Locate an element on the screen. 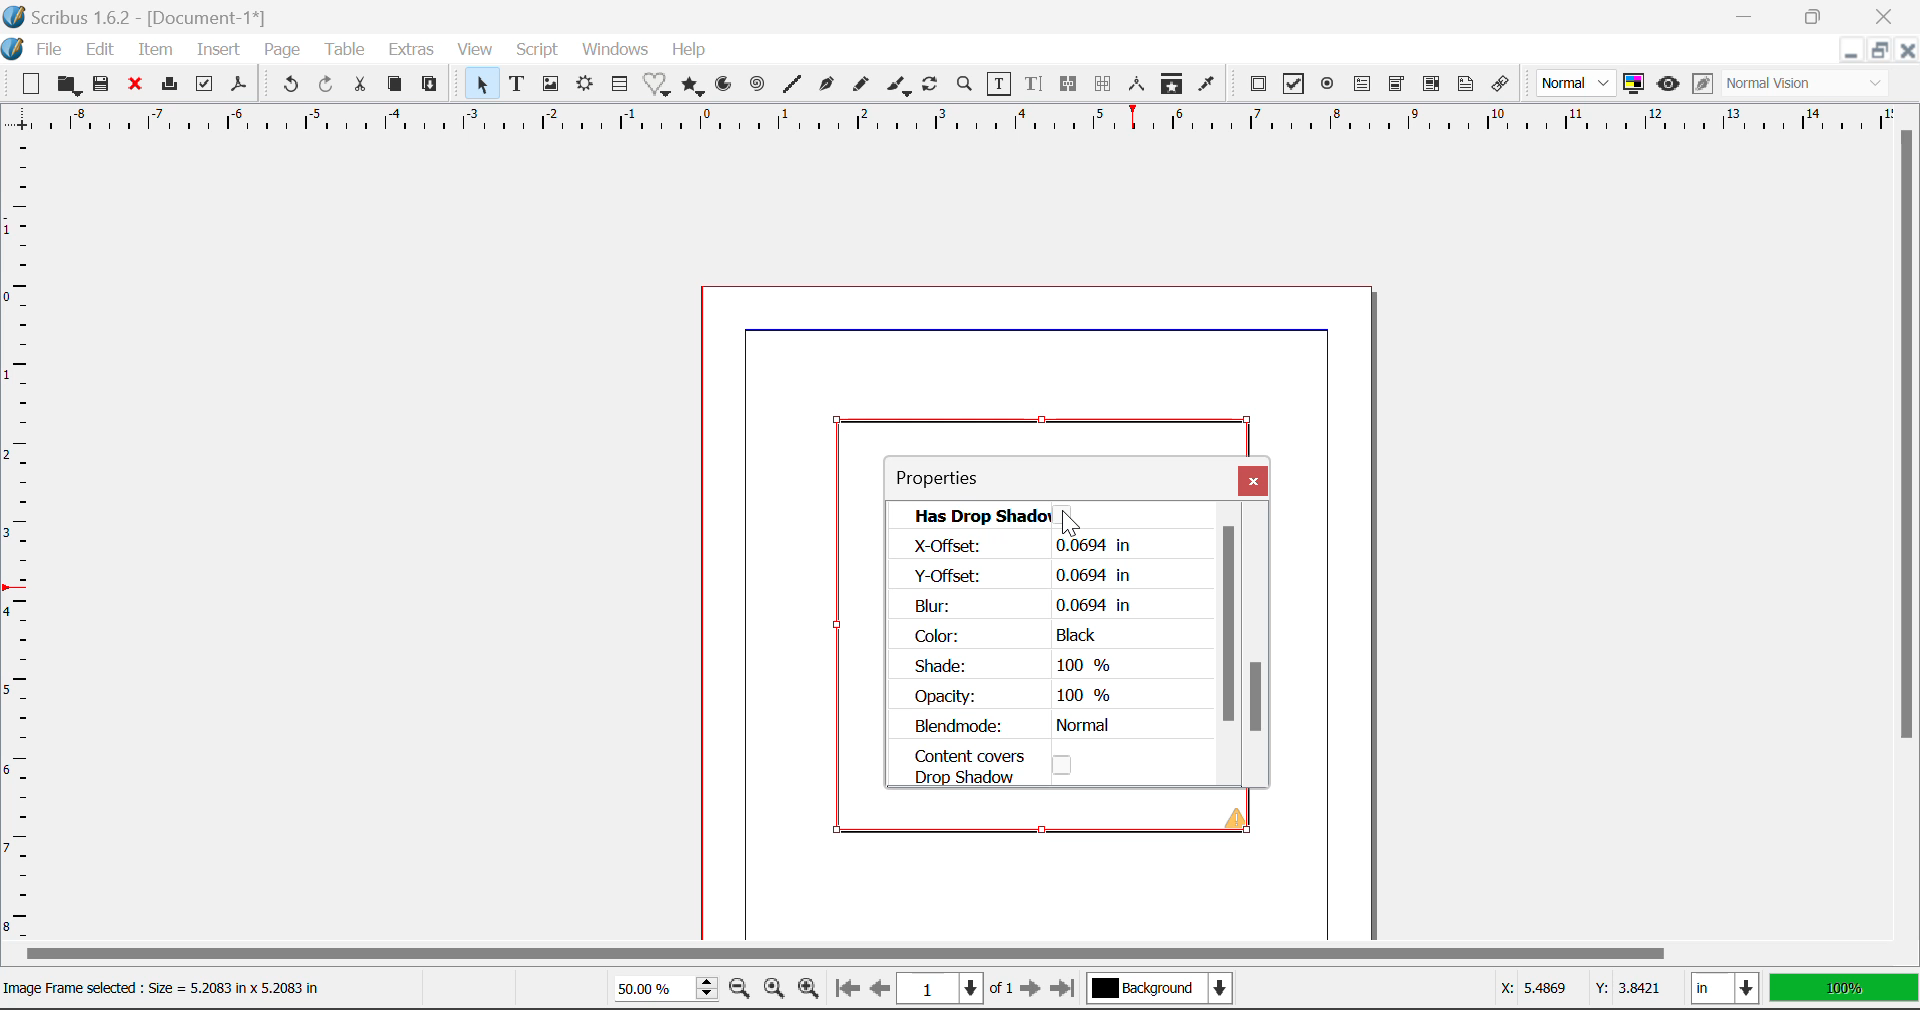 This screenshot has width=1920, height=1010. Bezier Curve is located at coordinates (827, 87).